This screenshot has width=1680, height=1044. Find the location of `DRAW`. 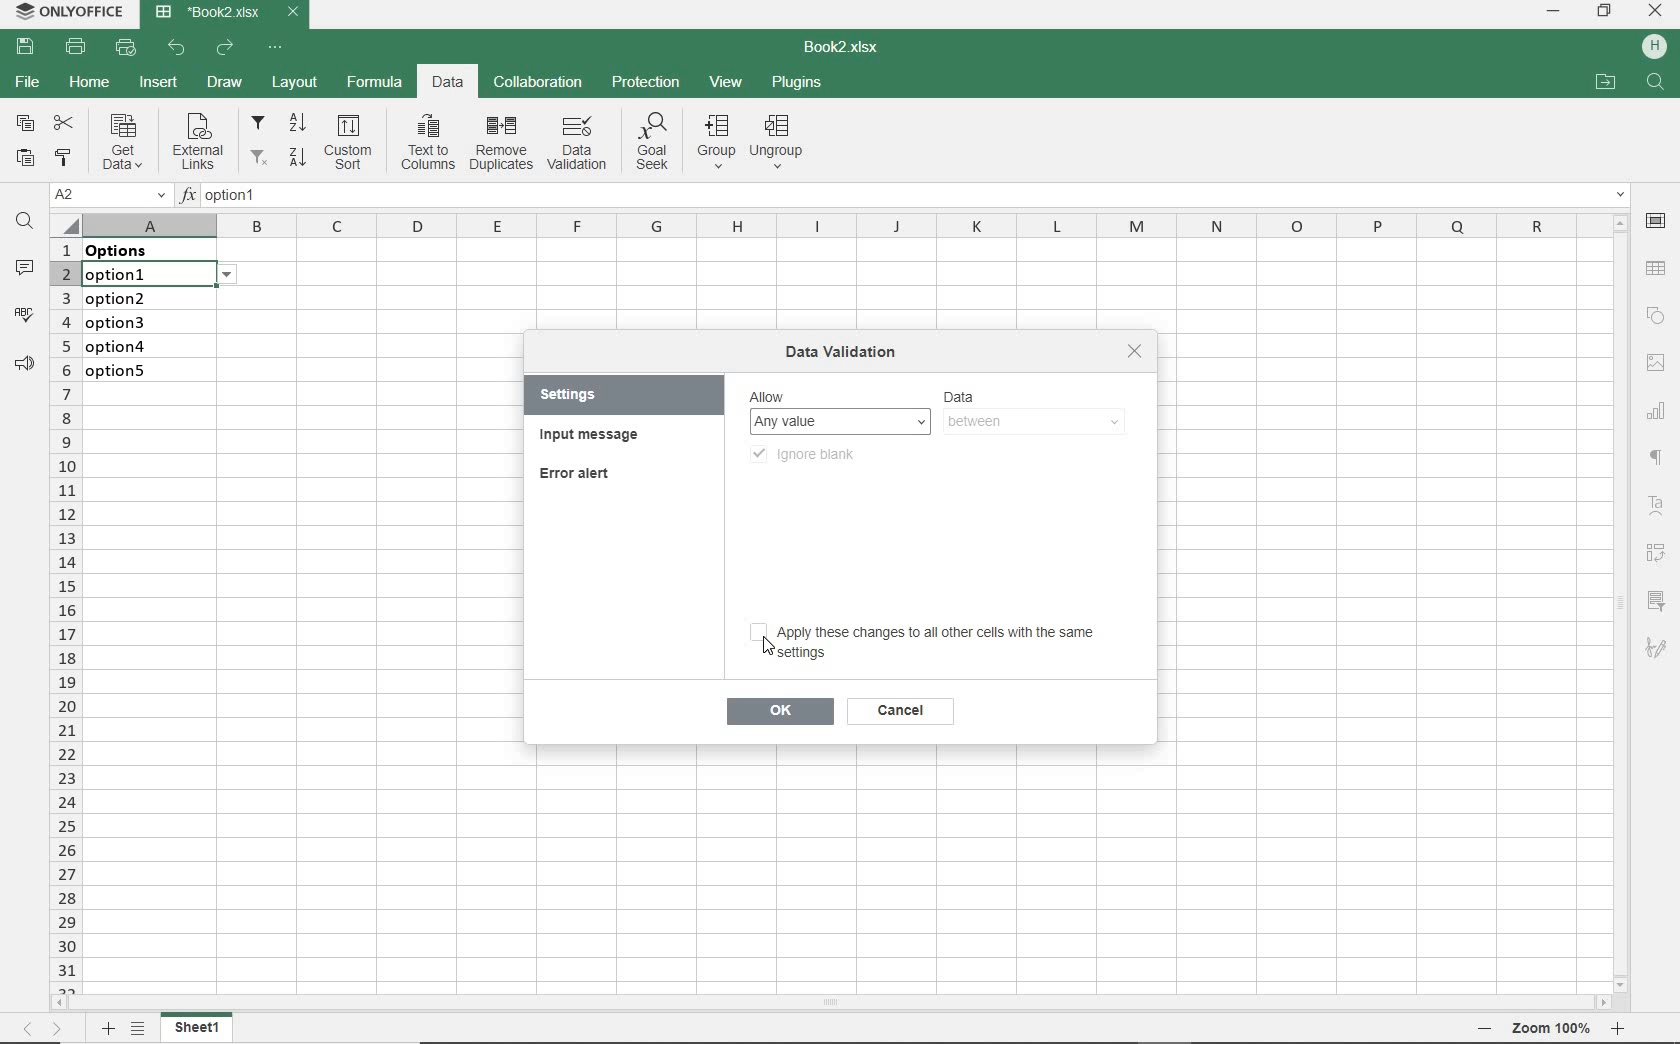

DRAW is located at coordinates (225, 82).